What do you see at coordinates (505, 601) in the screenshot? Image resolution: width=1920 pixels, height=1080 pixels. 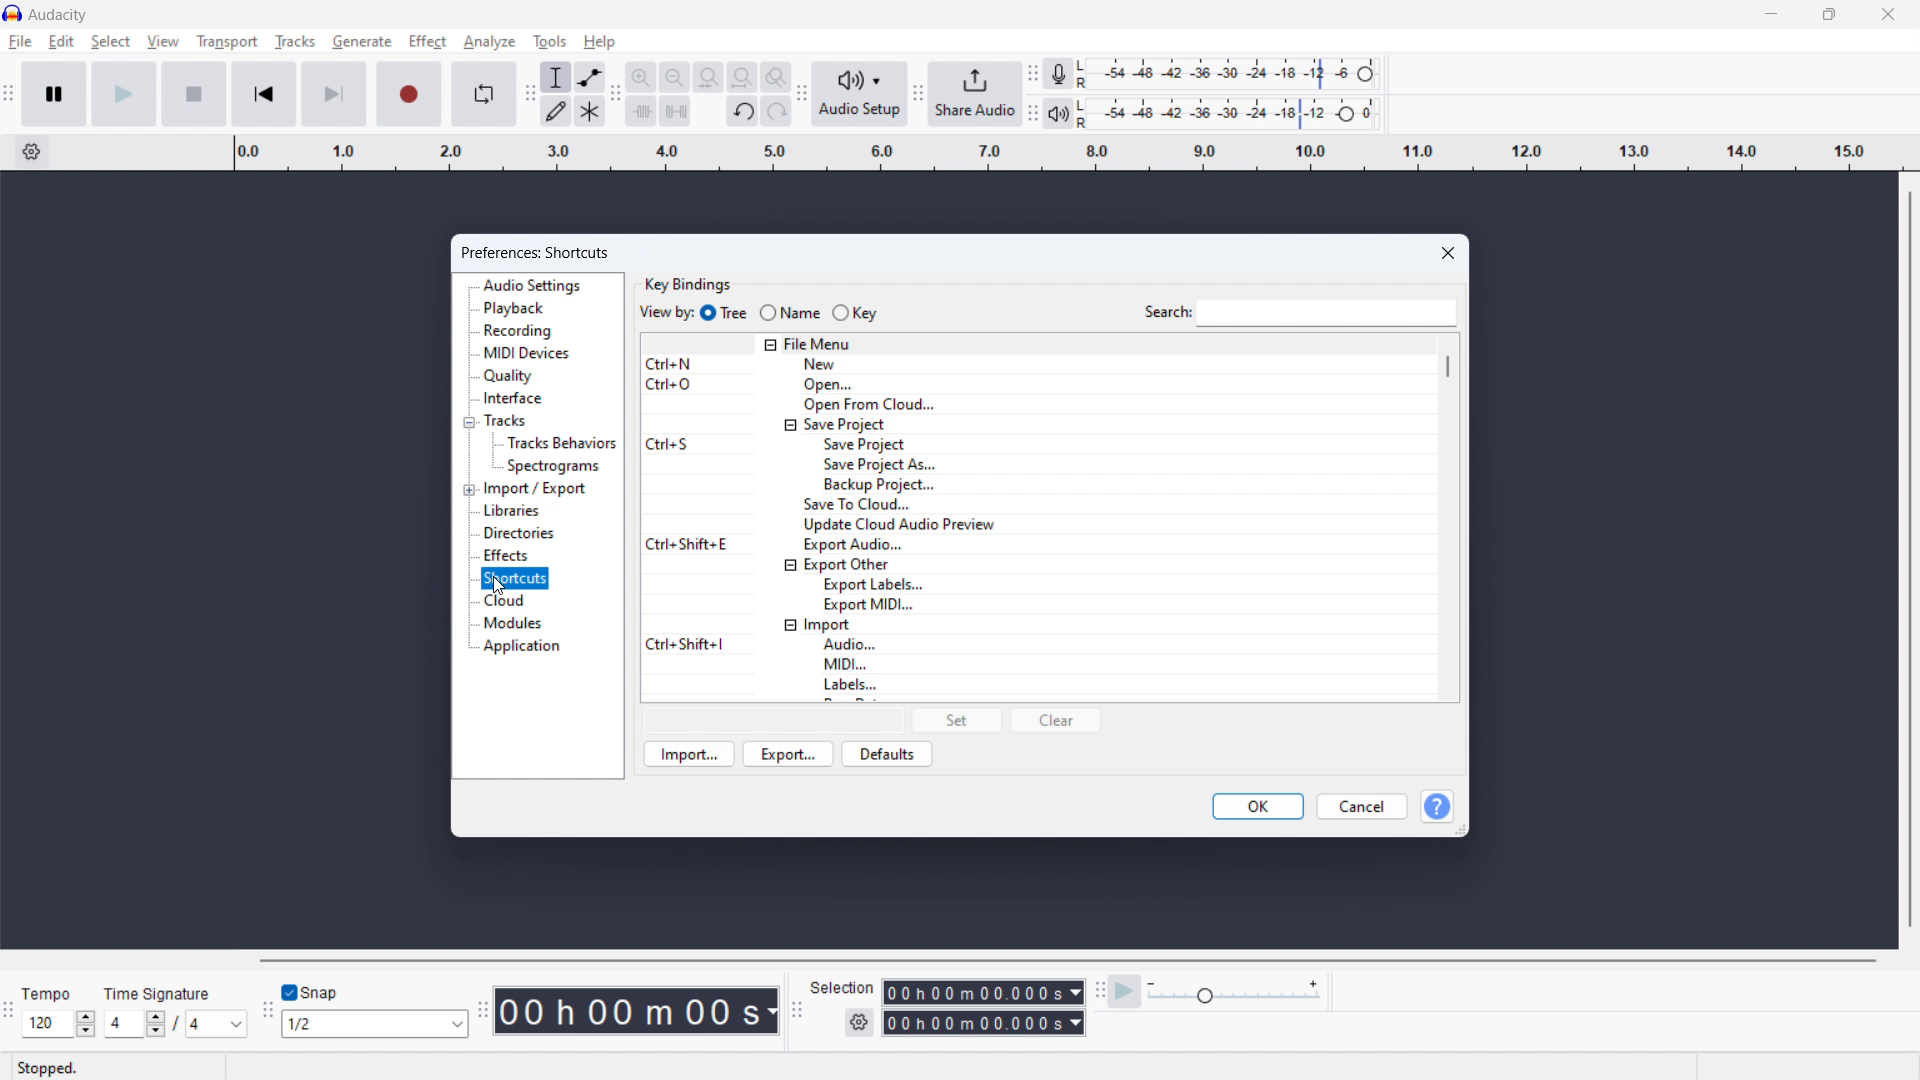 I see `cloud` at bounding box center [505, 601].